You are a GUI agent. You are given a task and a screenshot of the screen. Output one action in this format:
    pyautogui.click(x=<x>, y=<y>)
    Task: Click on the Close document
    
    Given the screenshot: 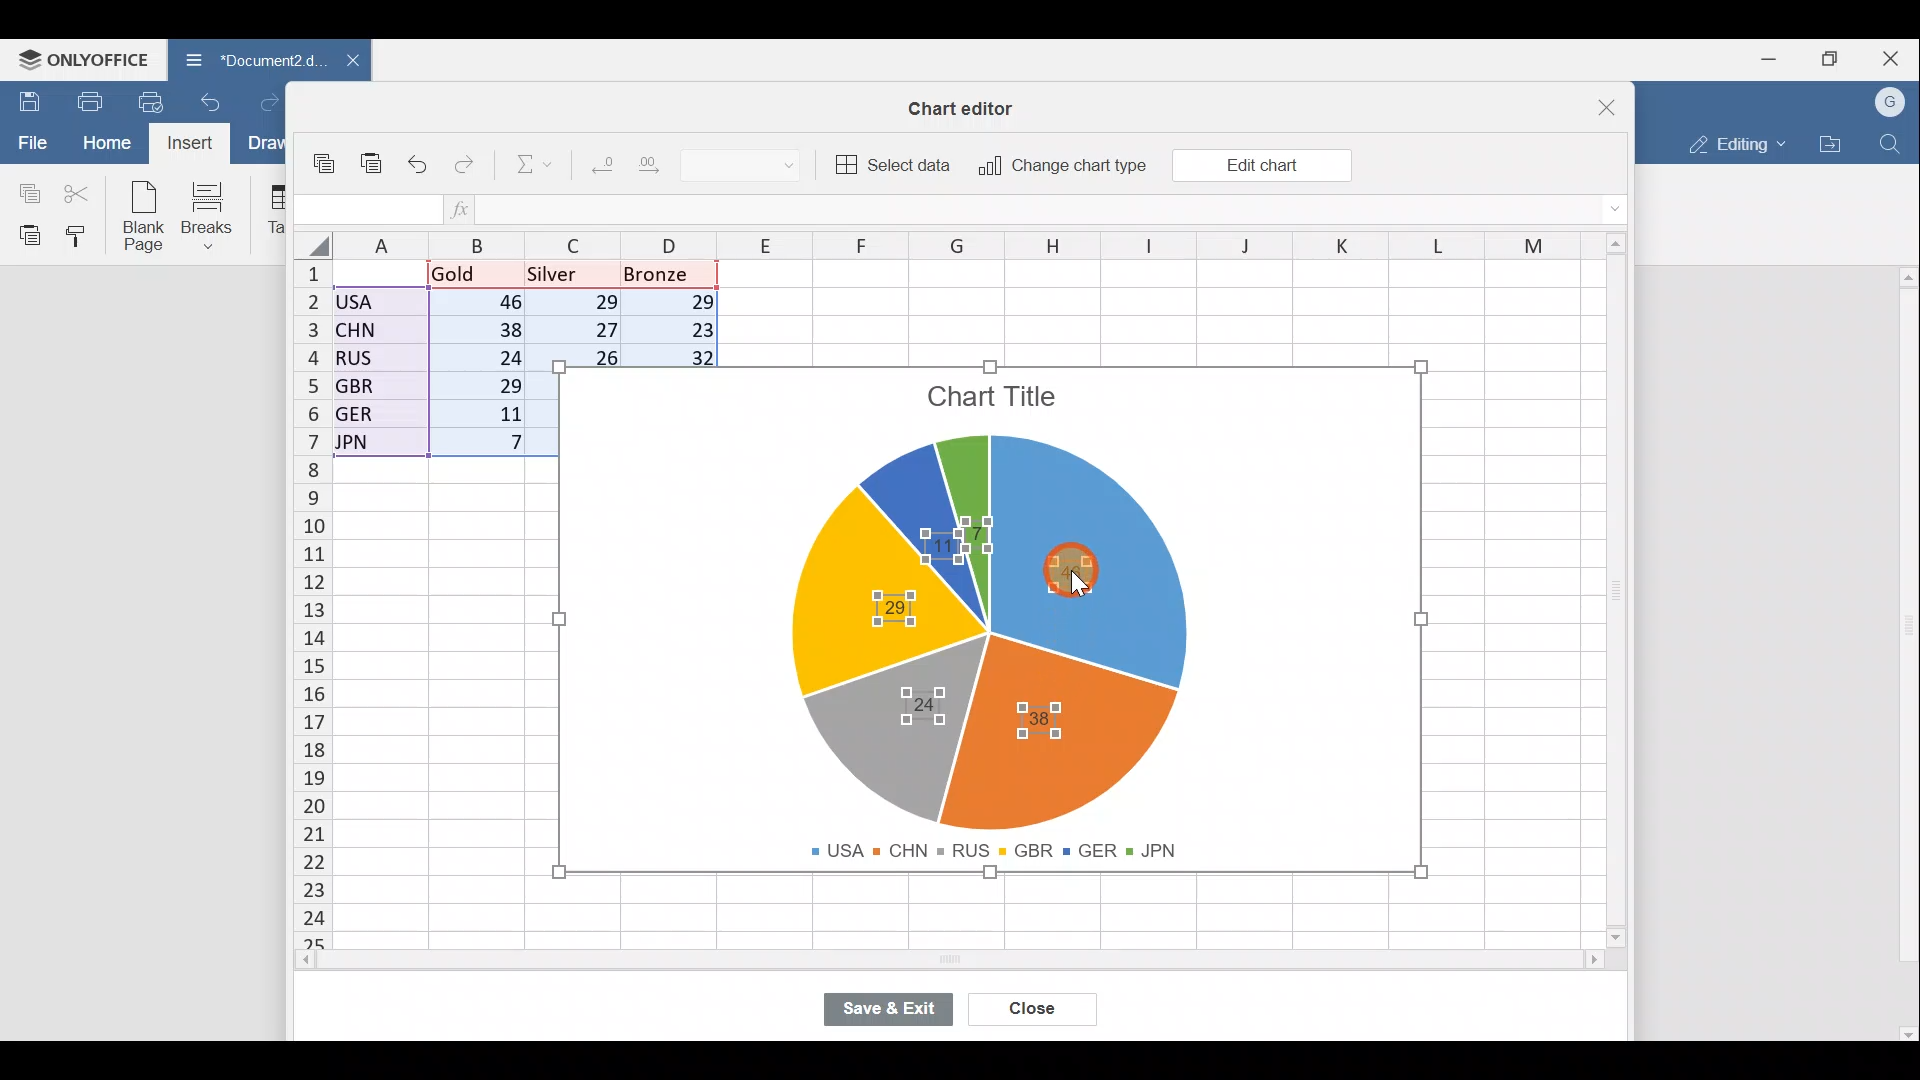 What is the action you would take?
    pyautogui.click(x=349, y=62)
    